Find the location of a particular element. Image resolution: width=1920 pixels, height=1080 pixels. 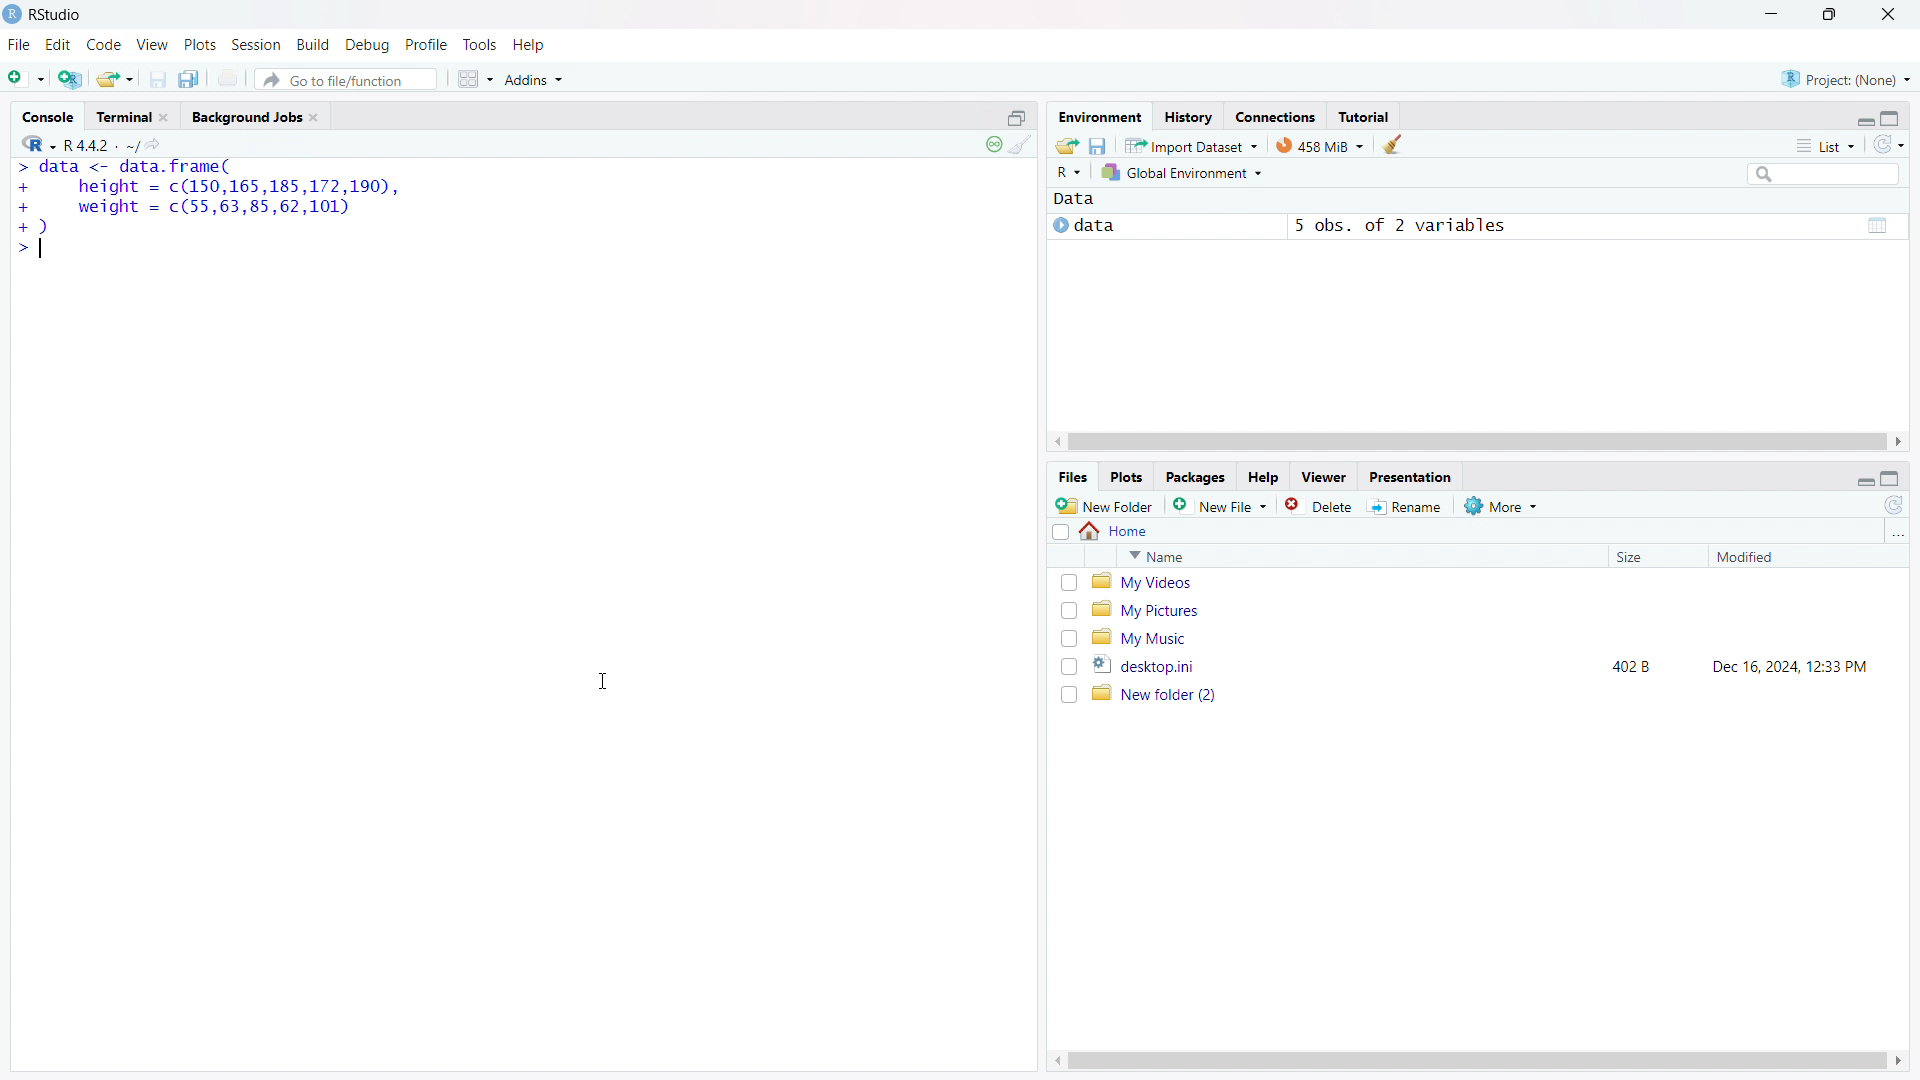

+) is located at coordinates (33, 226).